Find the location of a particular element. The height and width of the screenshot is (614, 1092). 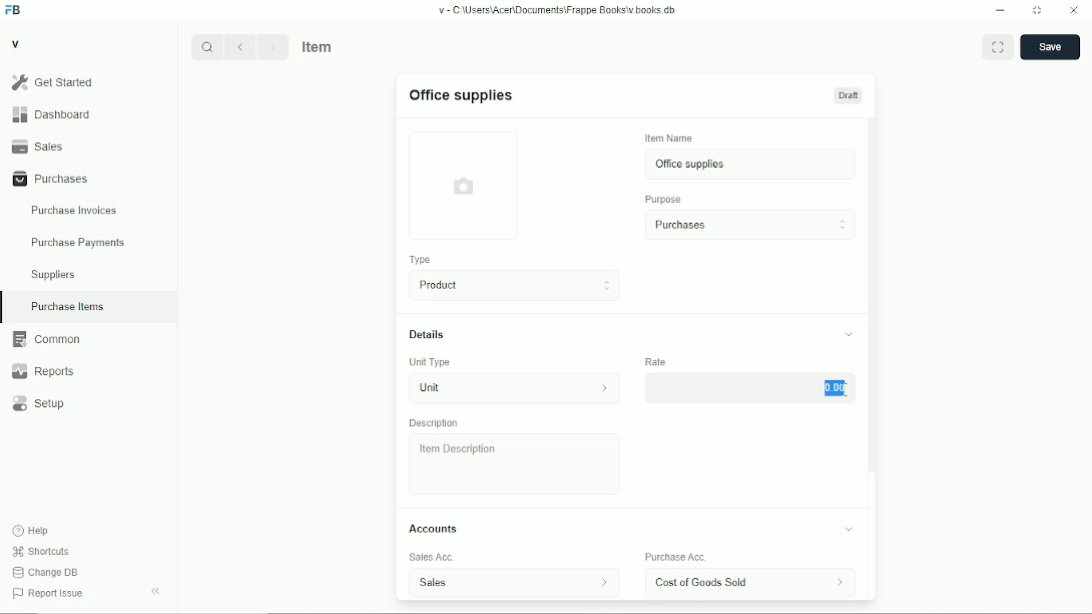

change DB is located at coordinates (45, 572).